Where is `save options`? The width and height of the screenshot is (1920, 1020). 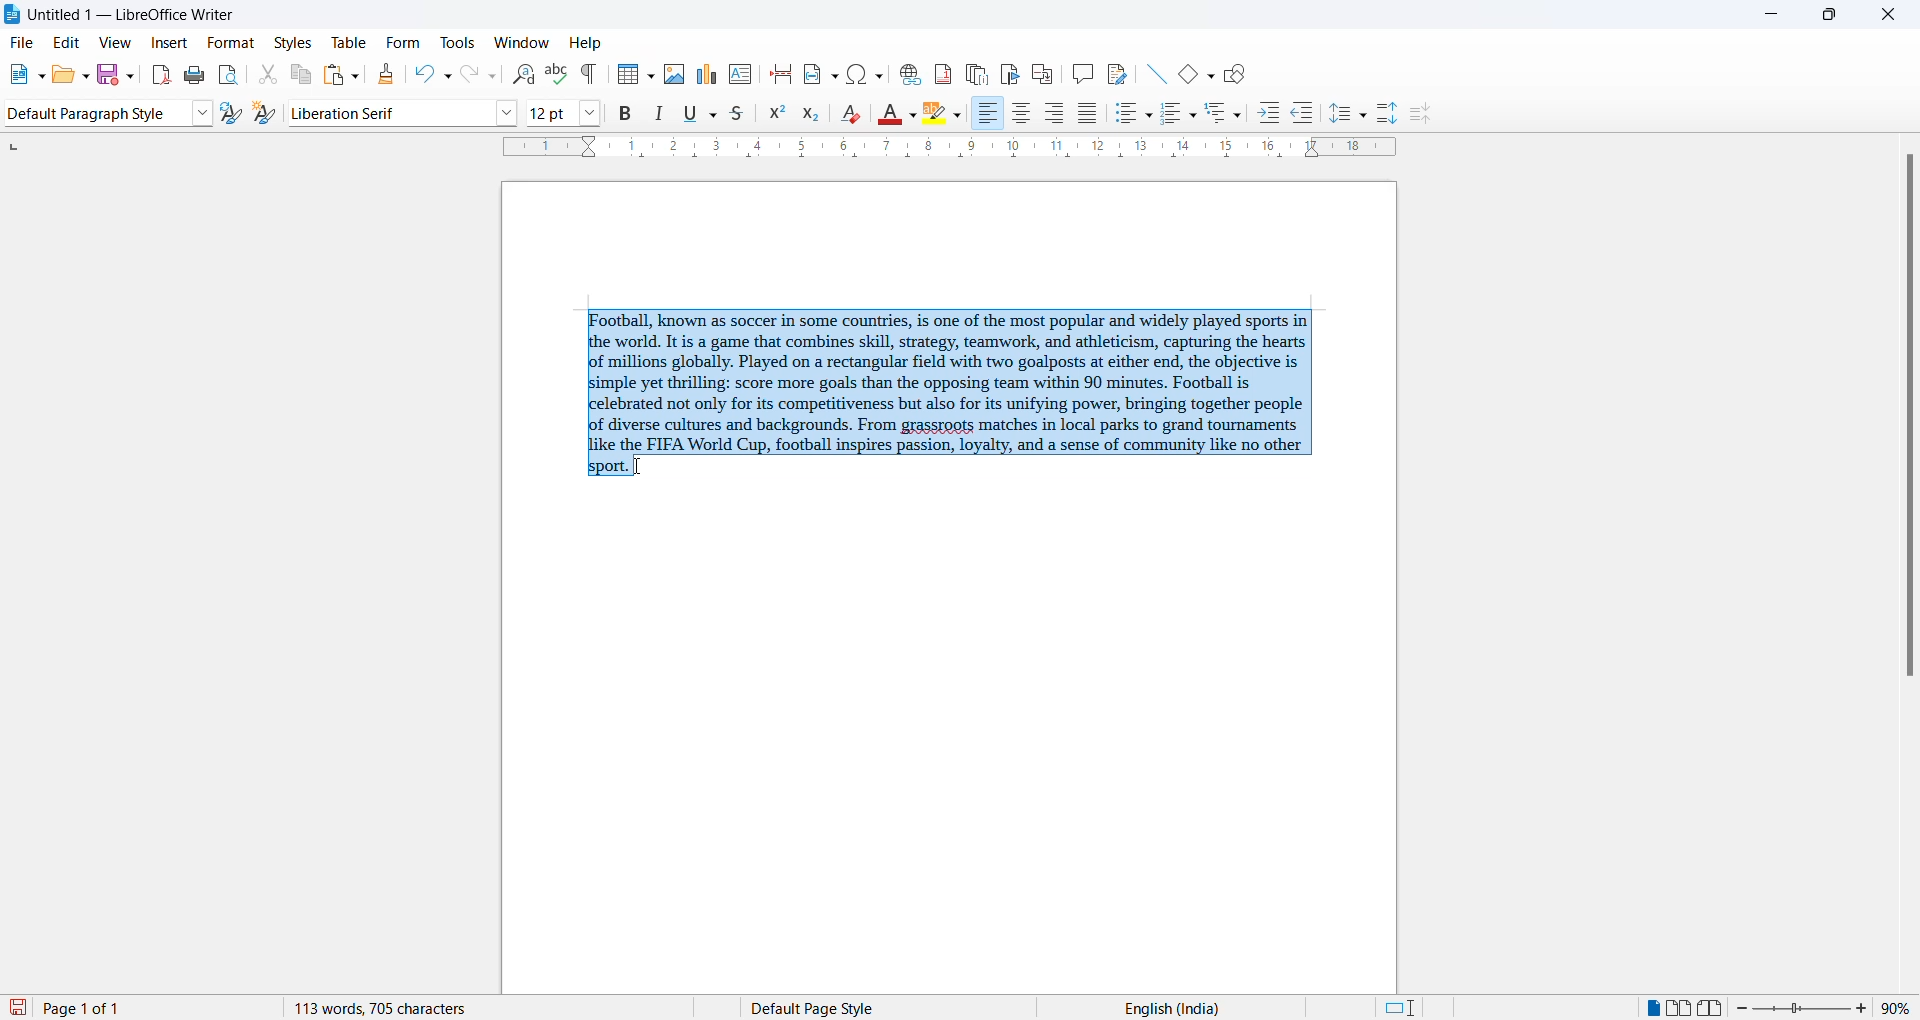
save options is located at coordinates (128, 79).